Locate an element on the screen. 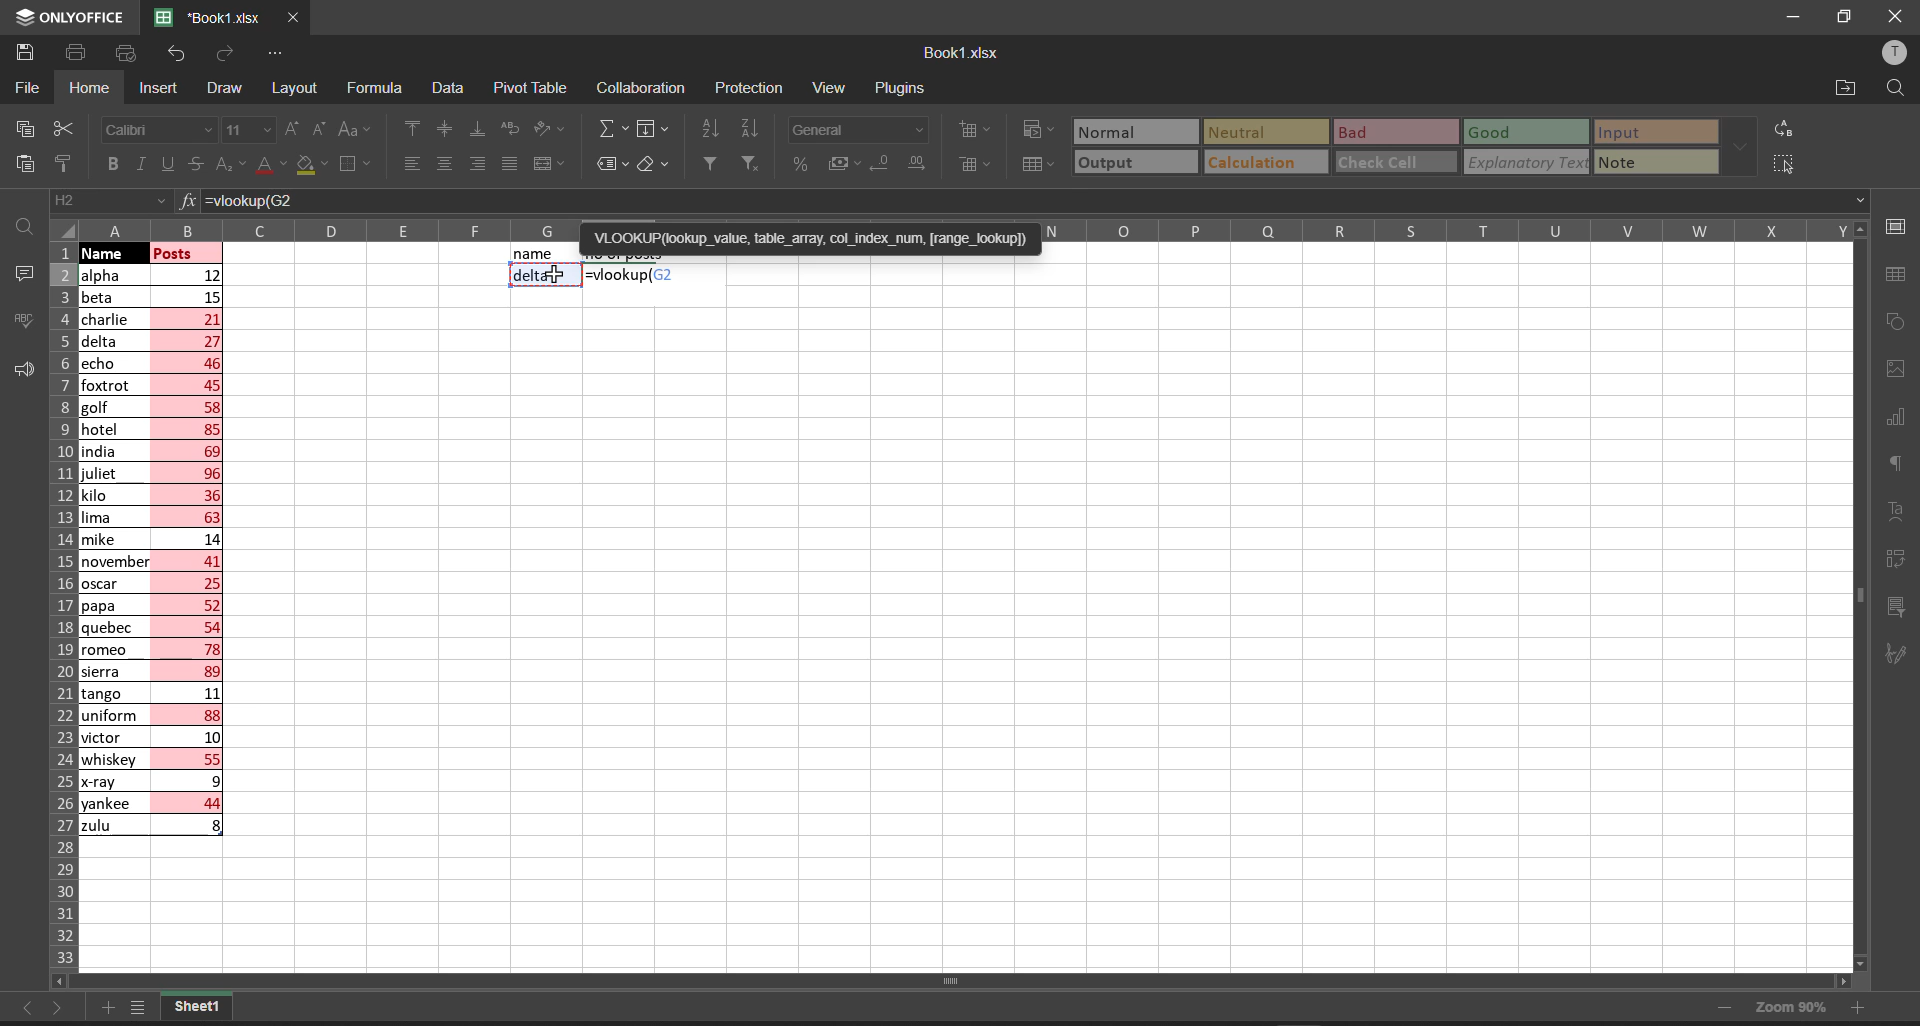  cell select is located at coordinates (621, 281).